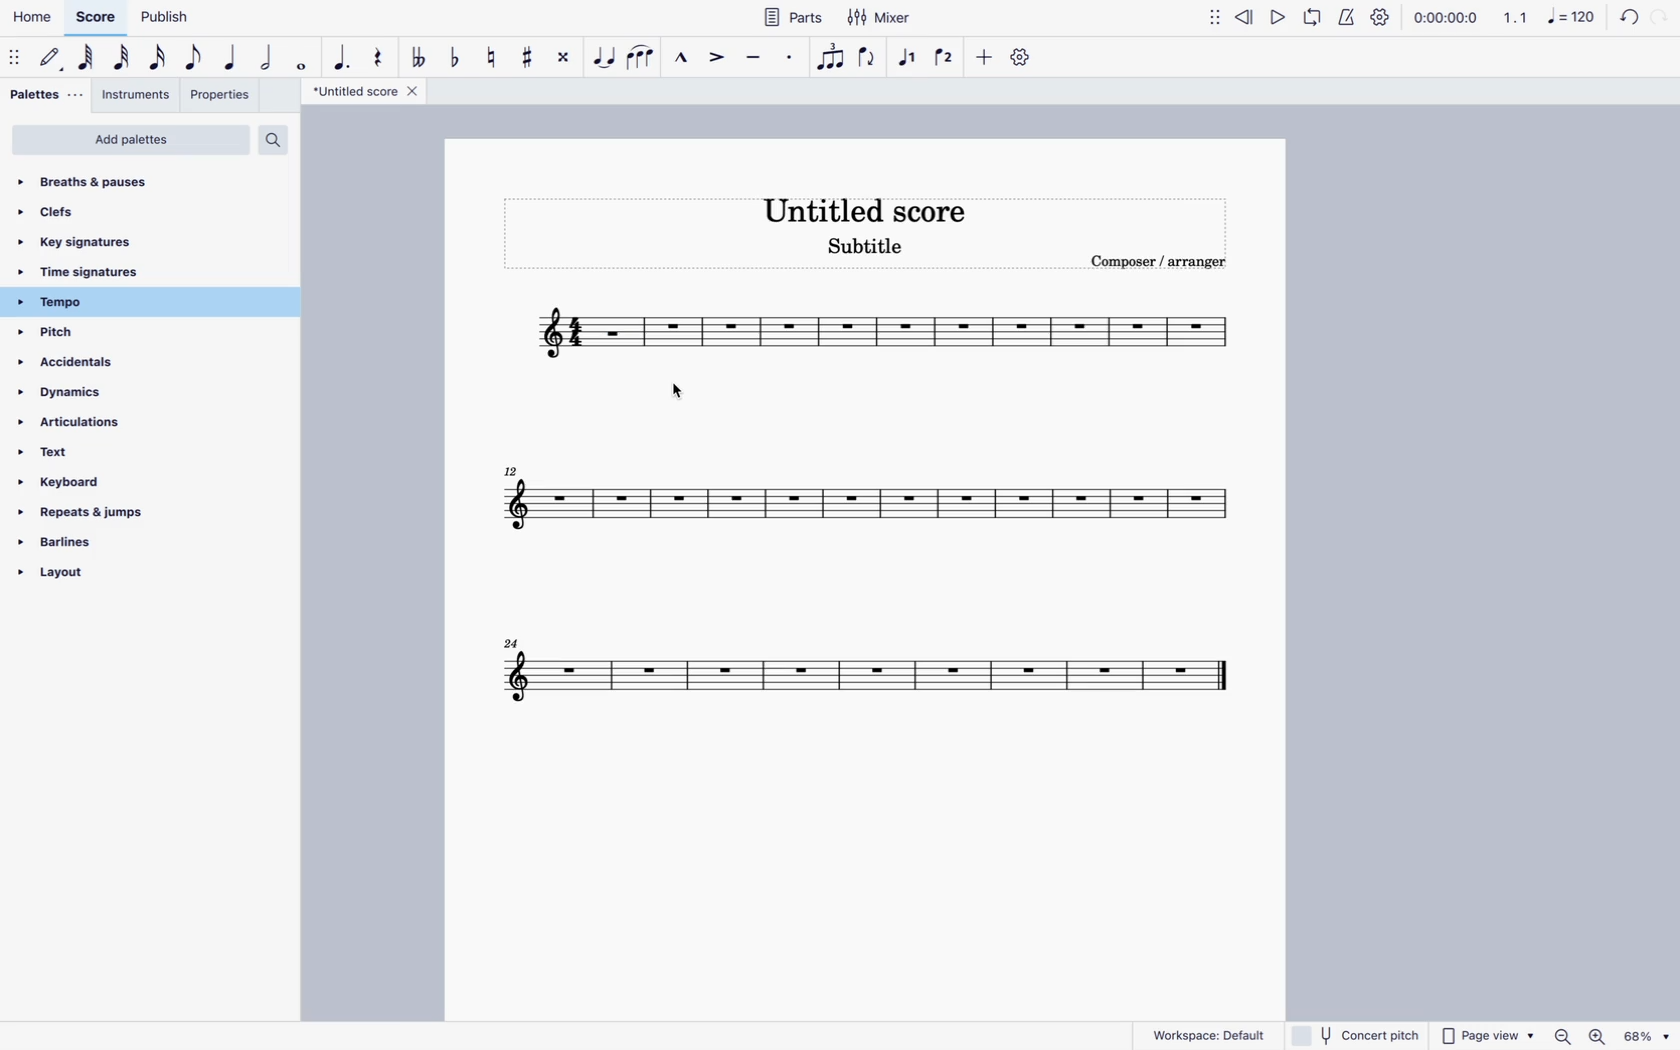  I want to click on instruments, so click(140, 94).